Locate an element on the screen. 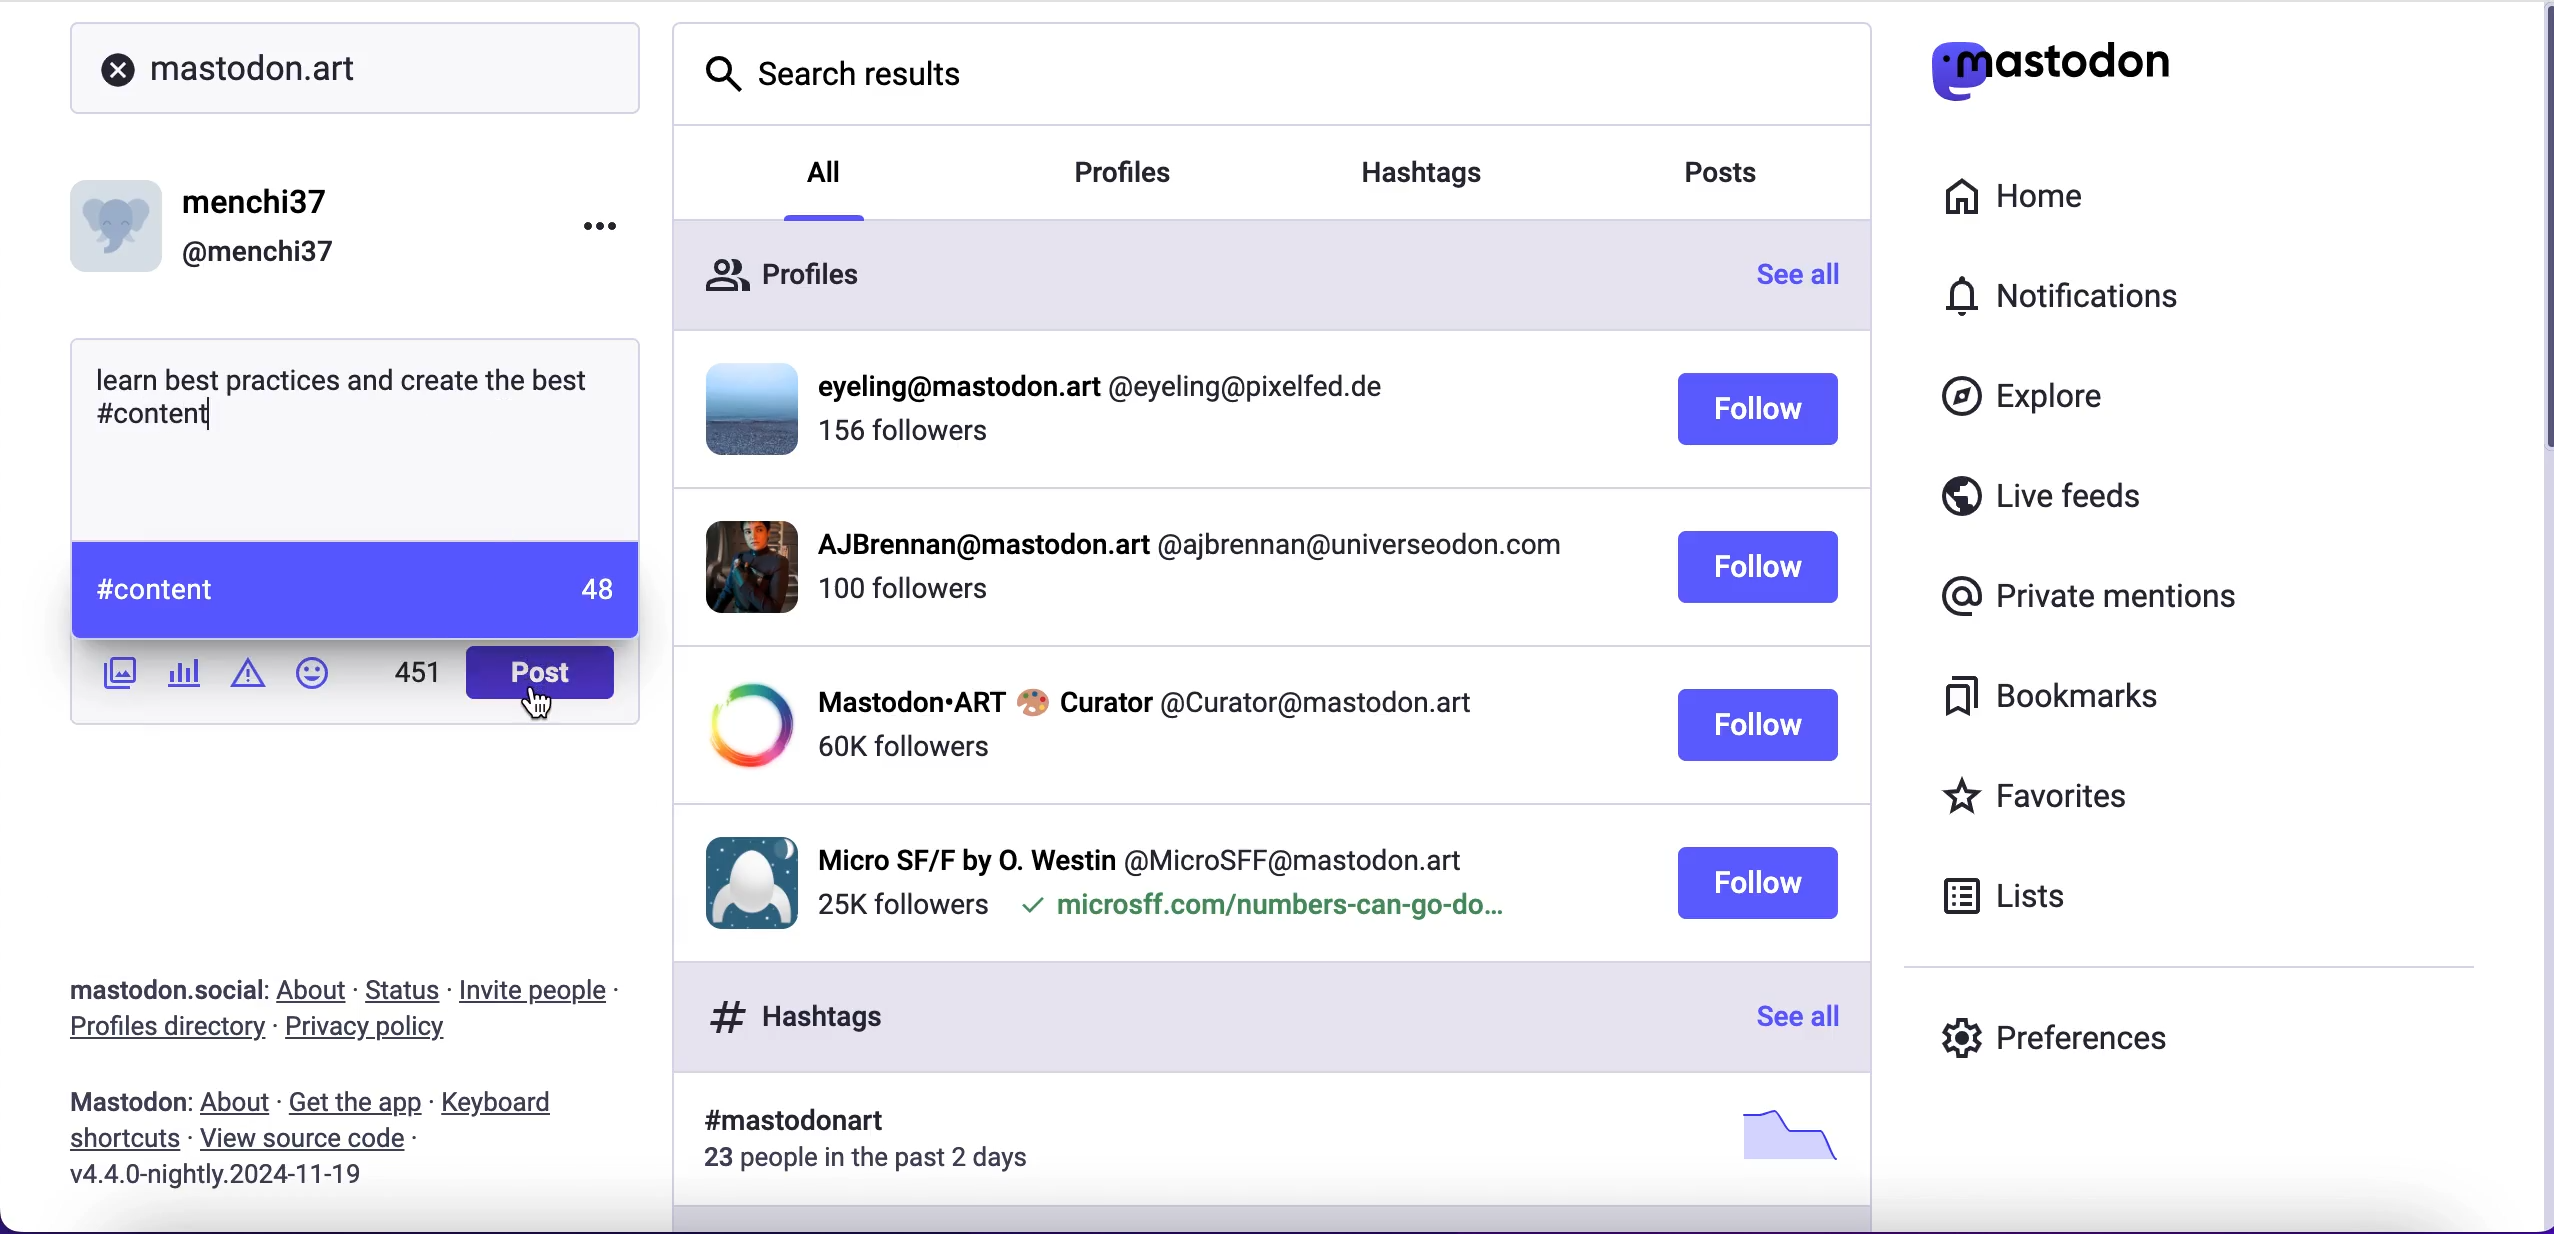 This screenshot has width=2554, height=1234. display picture is located at coordinates (743, 879).